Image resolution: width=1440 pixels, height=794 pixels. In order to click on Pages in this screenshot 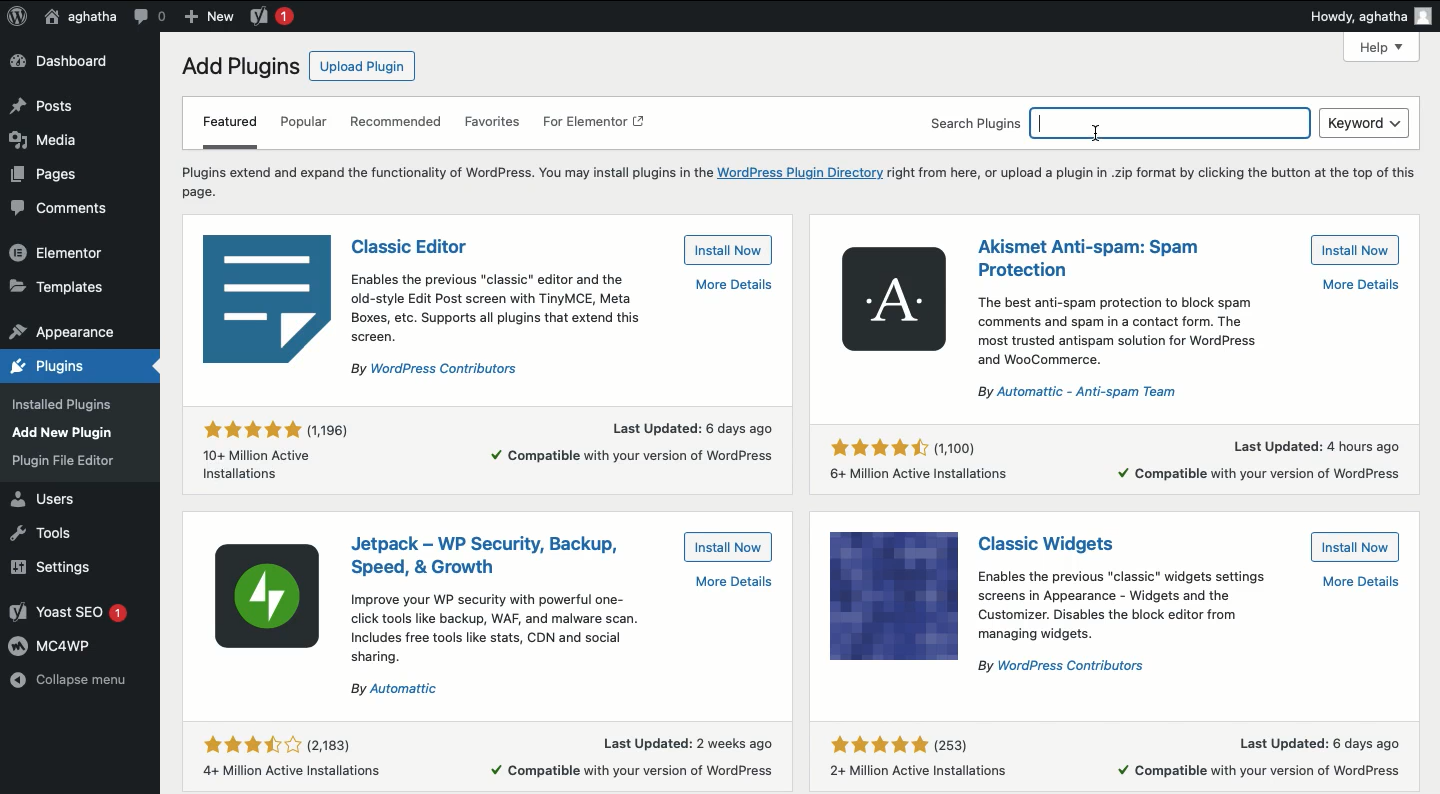, I will do `click(51, 177)`.